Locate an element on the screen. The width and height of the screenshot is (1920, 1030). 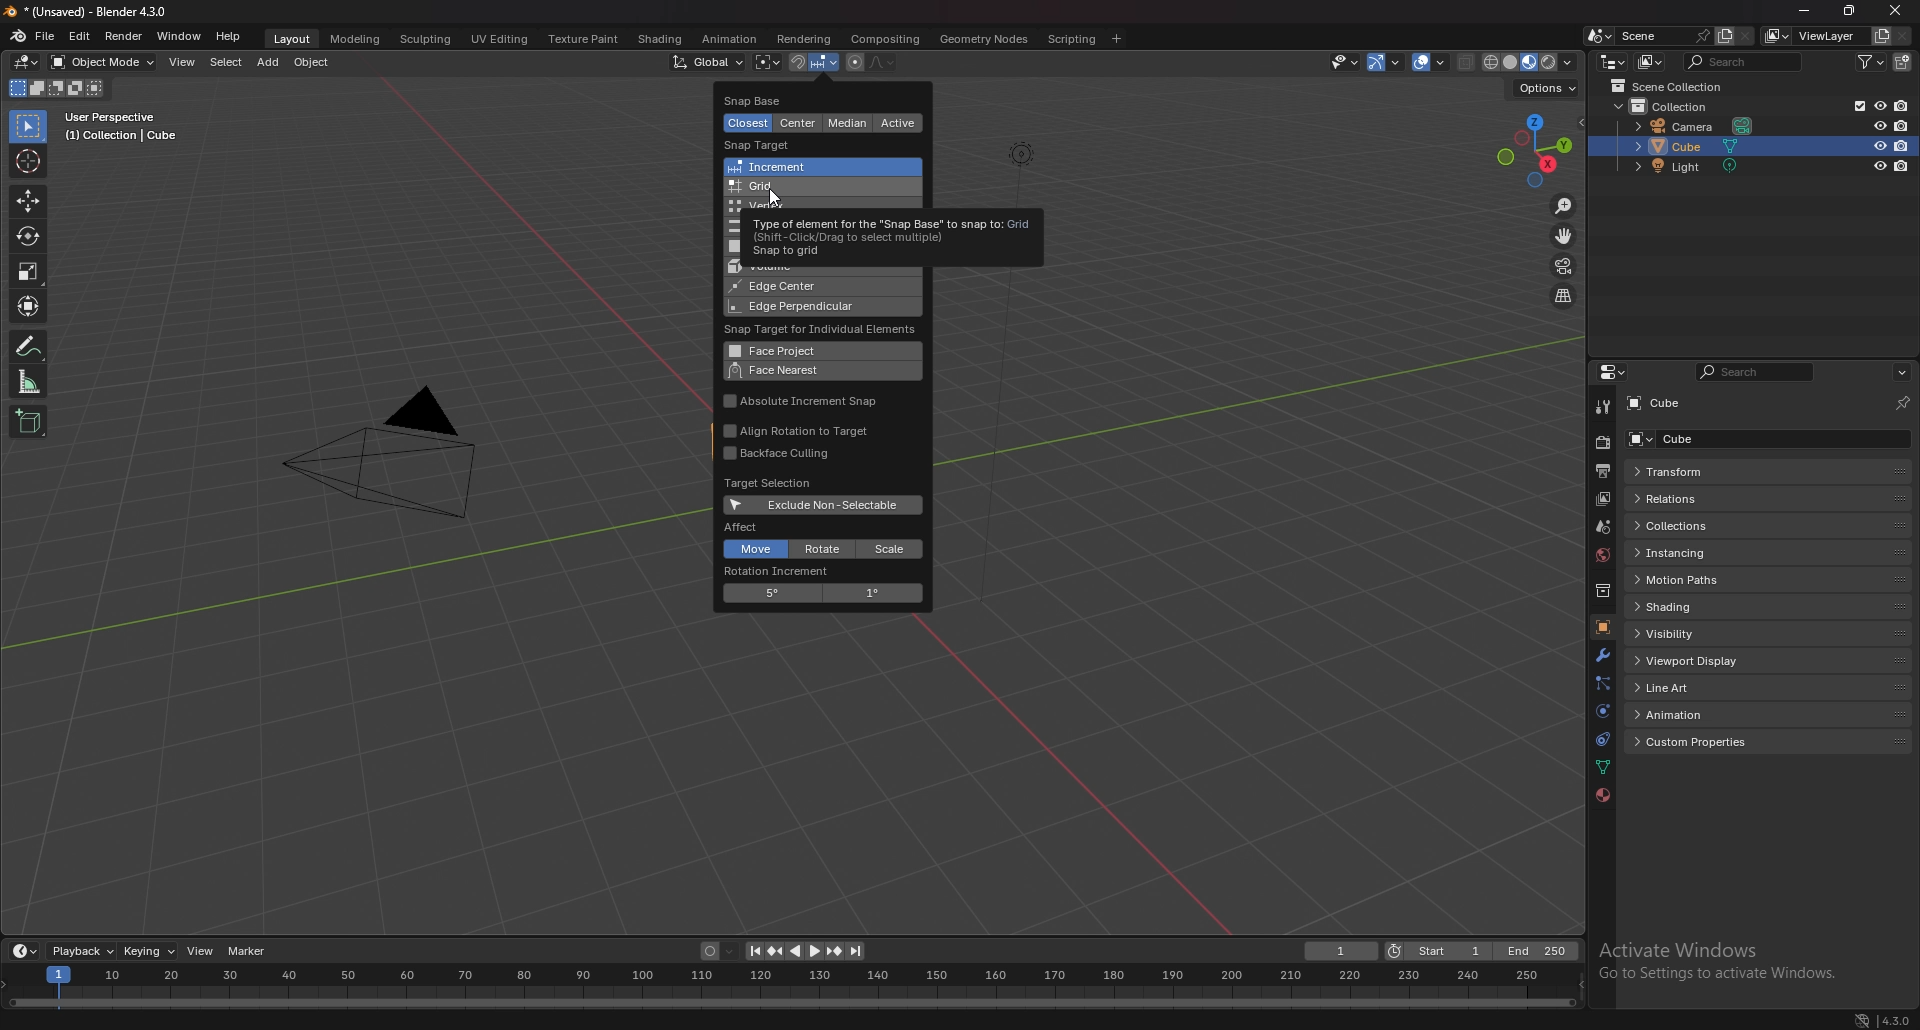
view is located at coordinates (182, 64).